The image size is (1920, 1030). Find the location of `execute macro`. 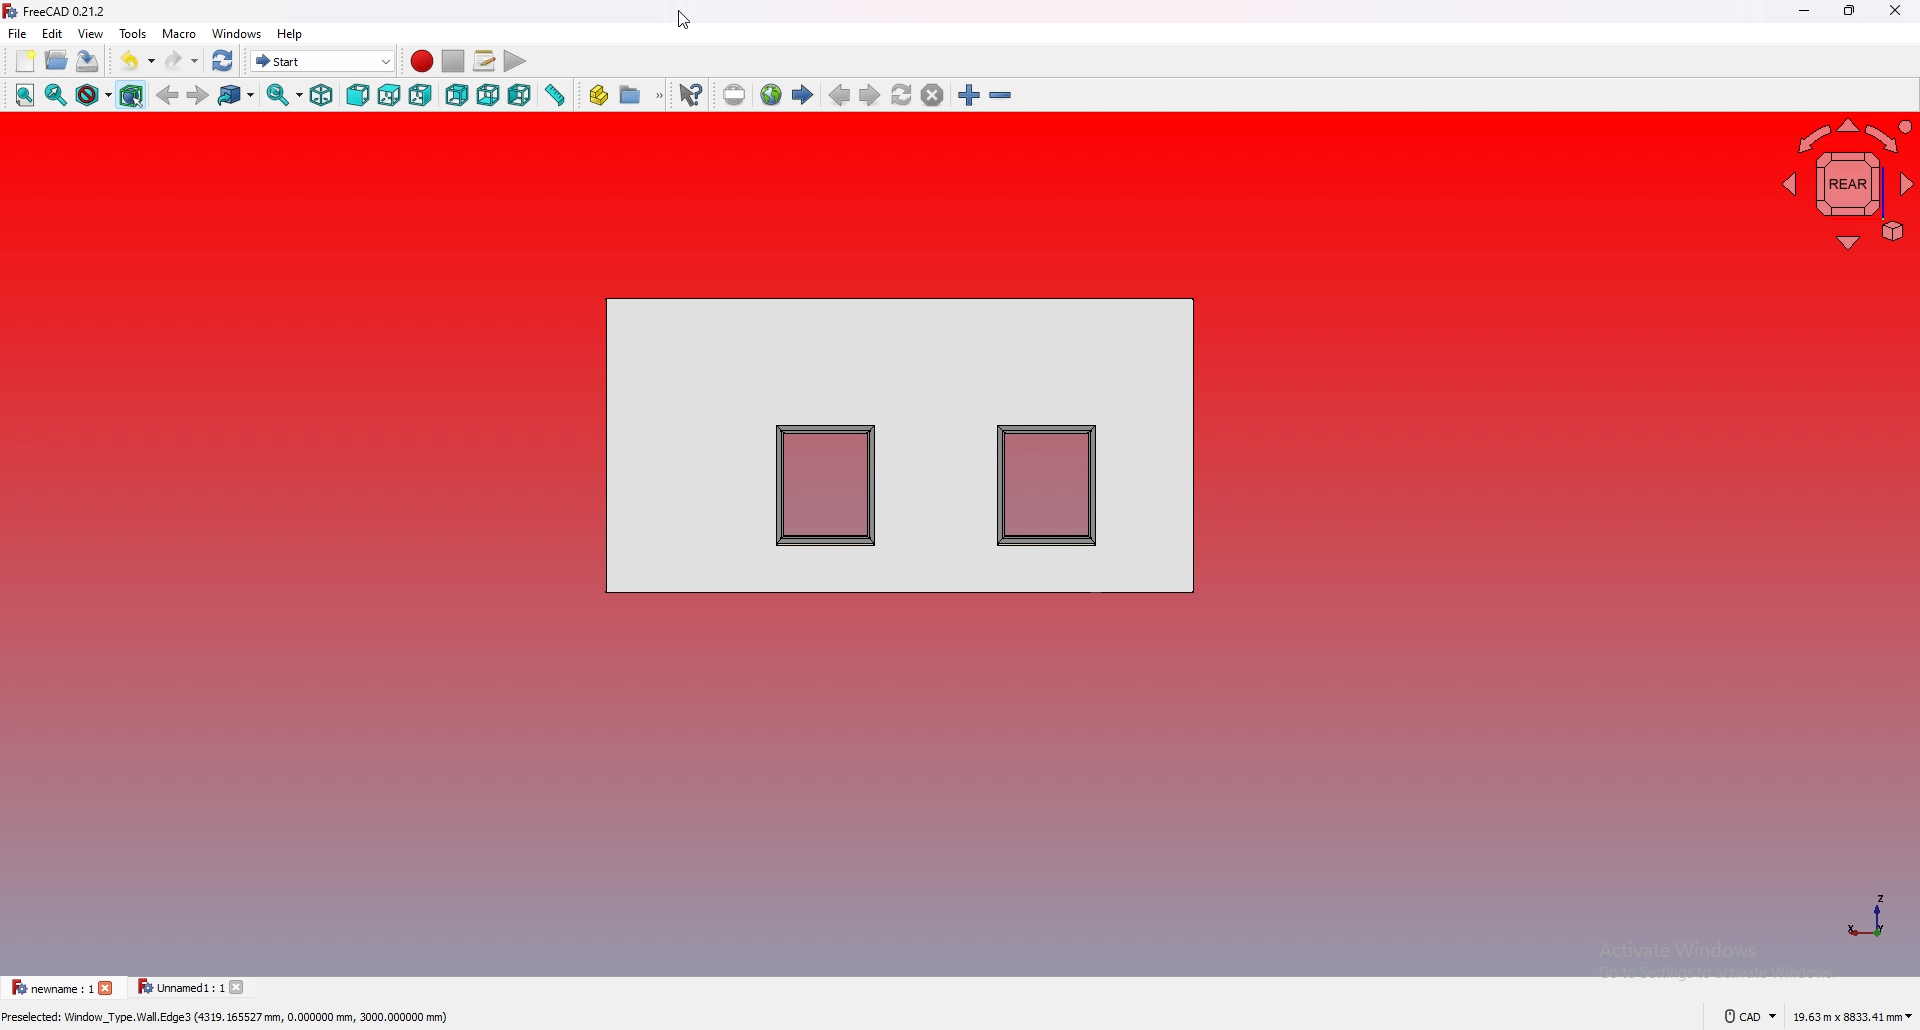

execute macro is located at coordinates (514, 61).